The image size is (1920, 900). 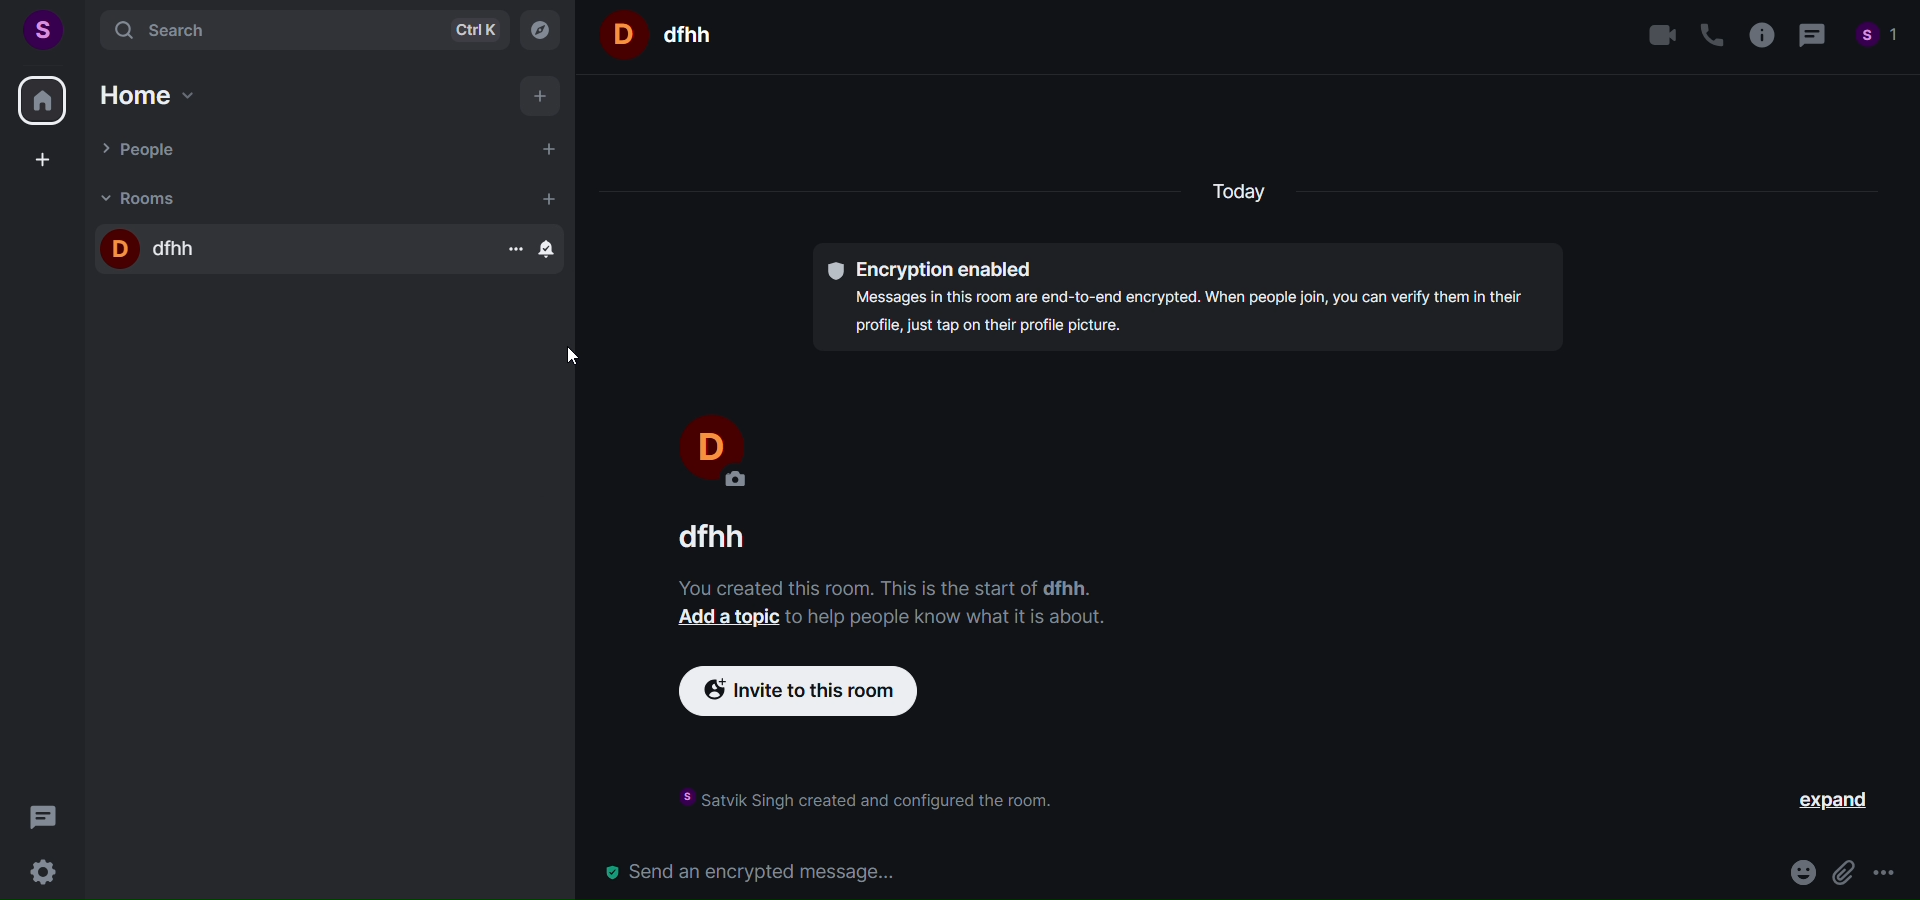 What do you see at coordinates (1885, 871) in the screenshot?
I see `more options` at bounding box center [1885, 871].